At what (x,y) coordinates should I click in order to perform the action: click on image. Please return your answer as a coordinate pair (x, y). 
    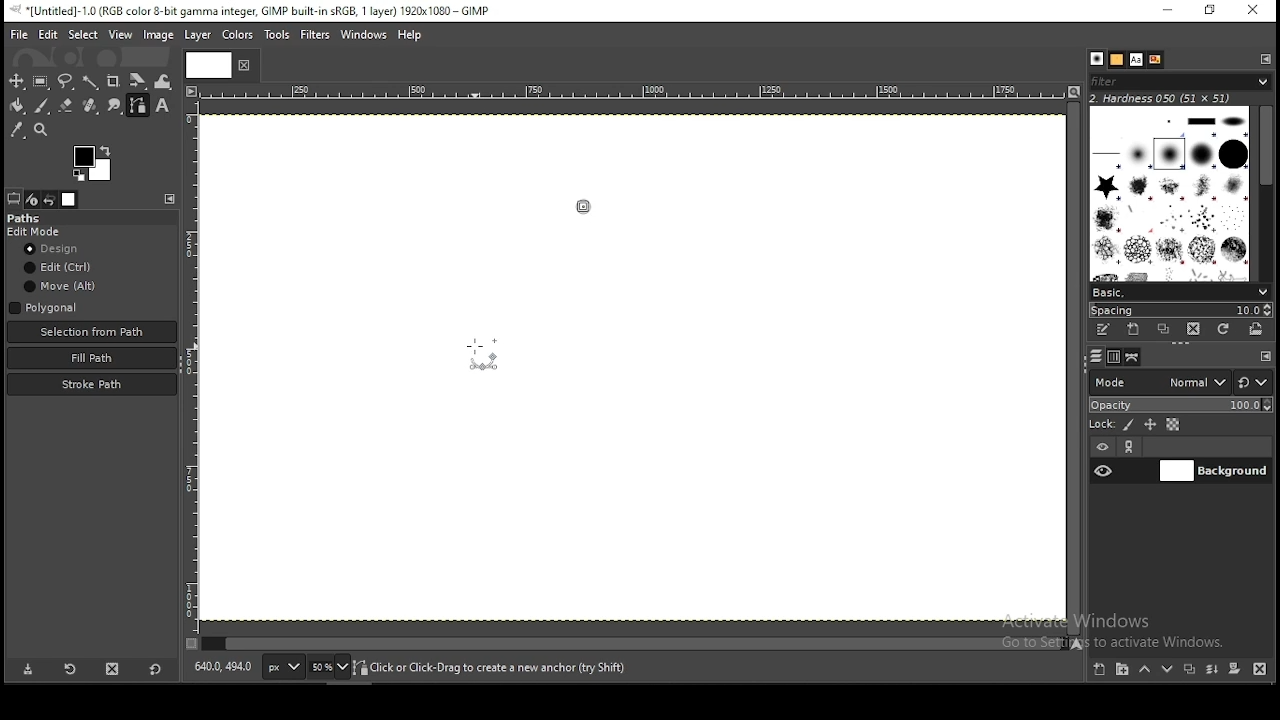
    Looking at the image, I should click on (160, 36).